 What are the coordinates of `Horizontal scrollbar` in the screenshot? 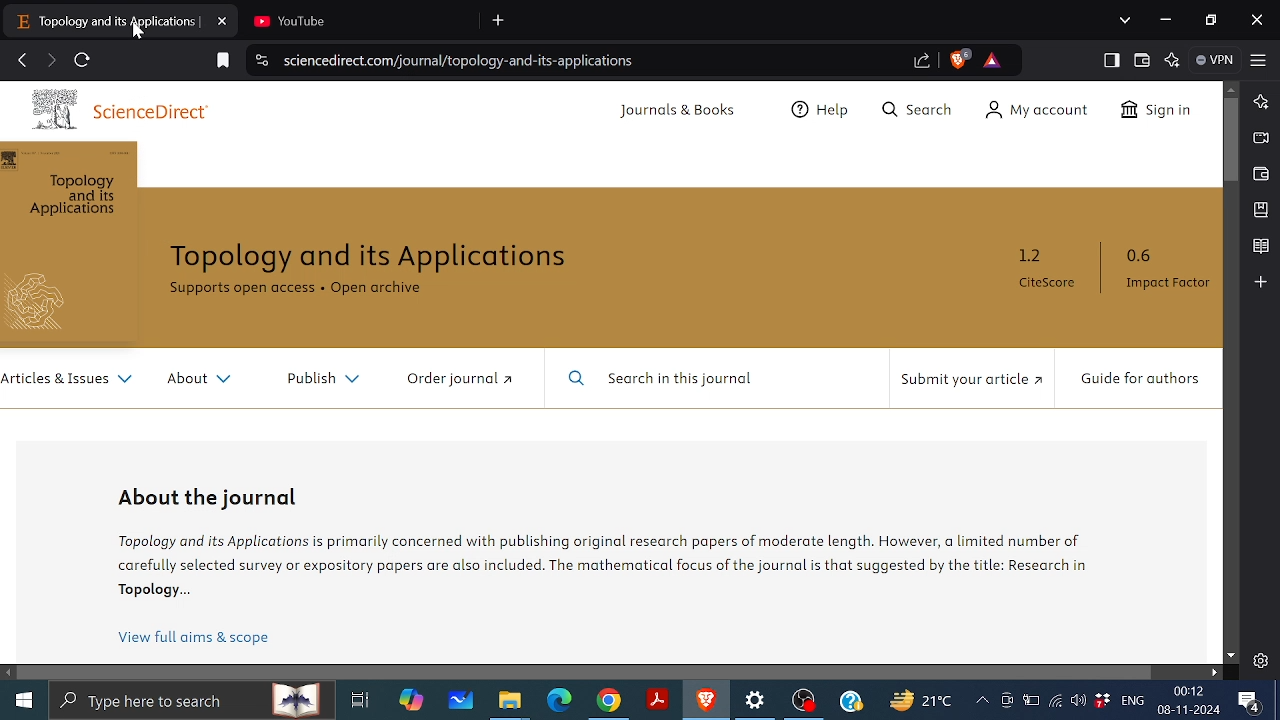 It's located at (586, 671).